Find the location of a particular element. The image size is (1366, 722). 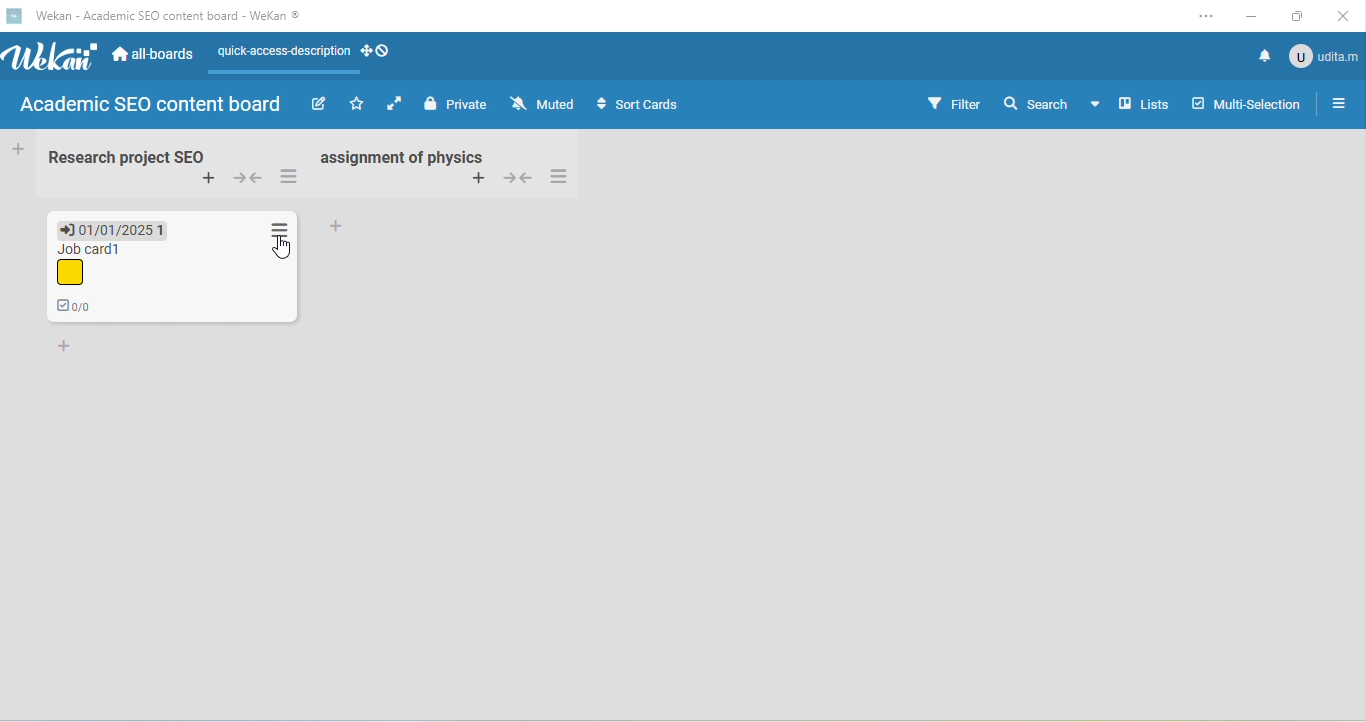

wekan-academic seo content board-wekan is located at coordinates (178, 16).